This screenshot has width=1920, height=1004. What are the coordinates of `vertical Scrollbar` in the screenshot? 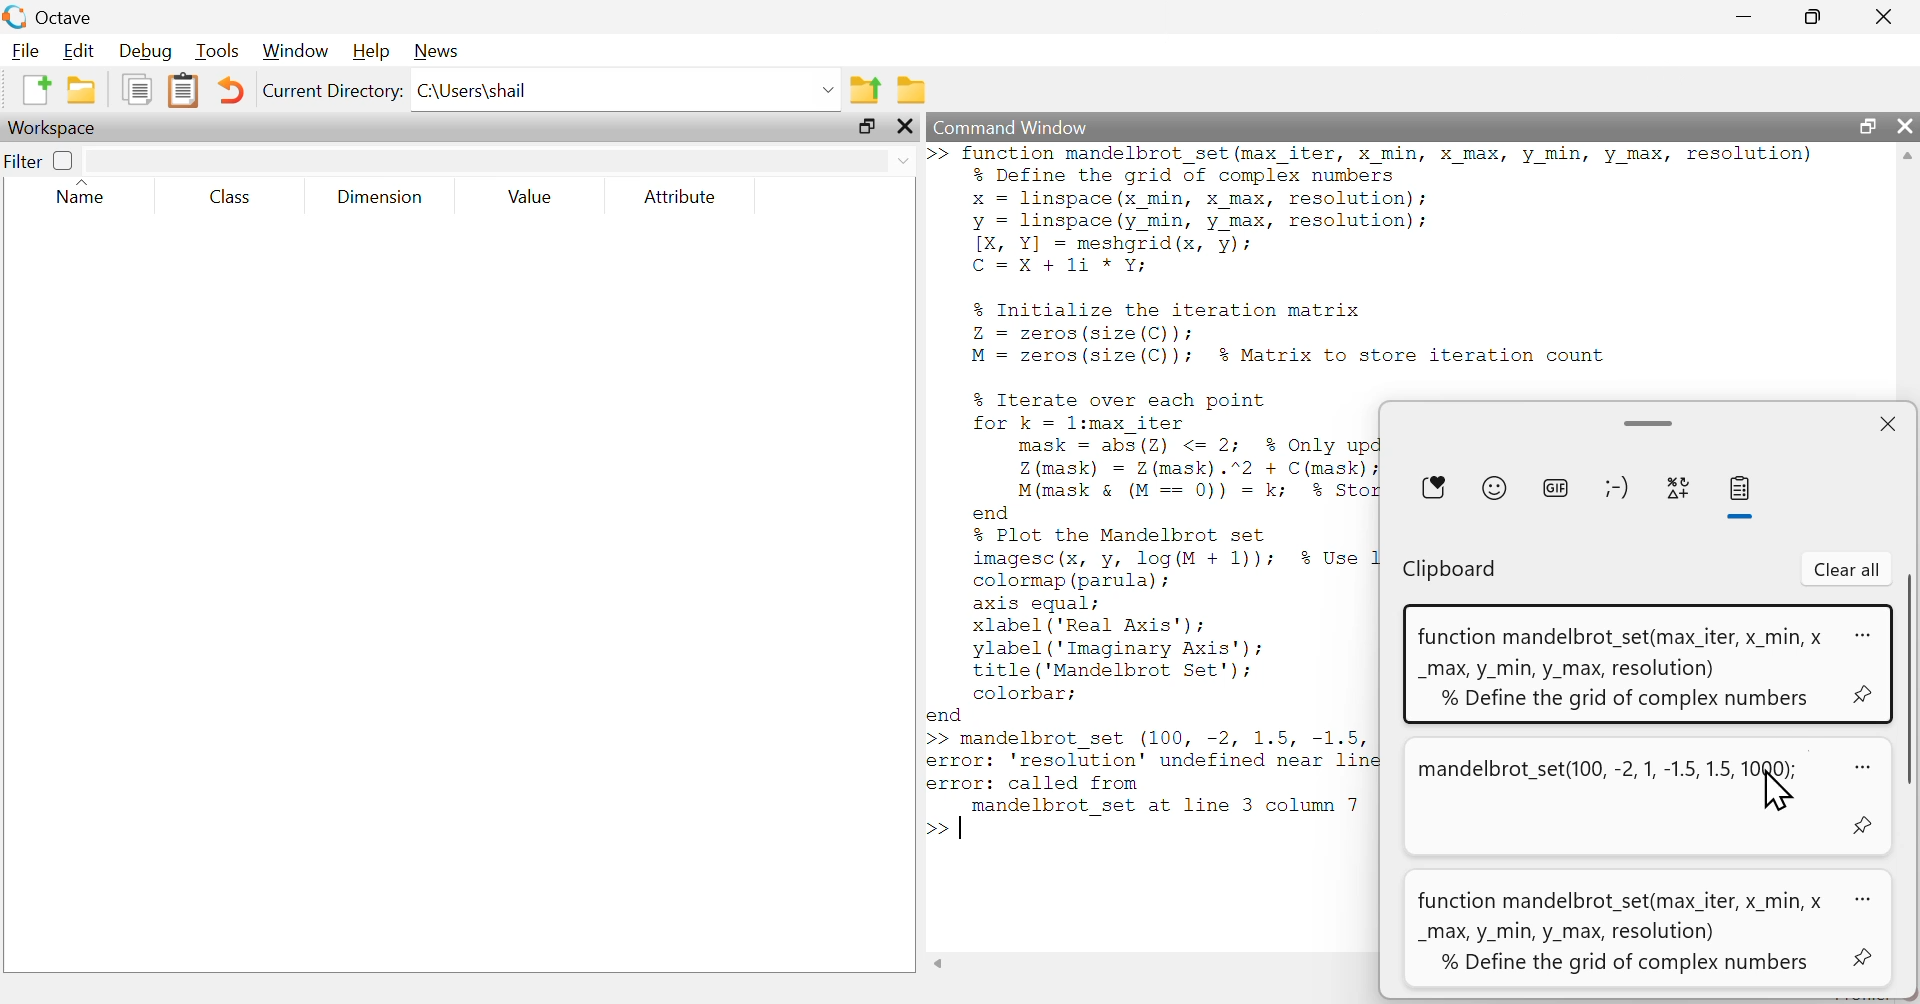 It's located at (1908, 681).